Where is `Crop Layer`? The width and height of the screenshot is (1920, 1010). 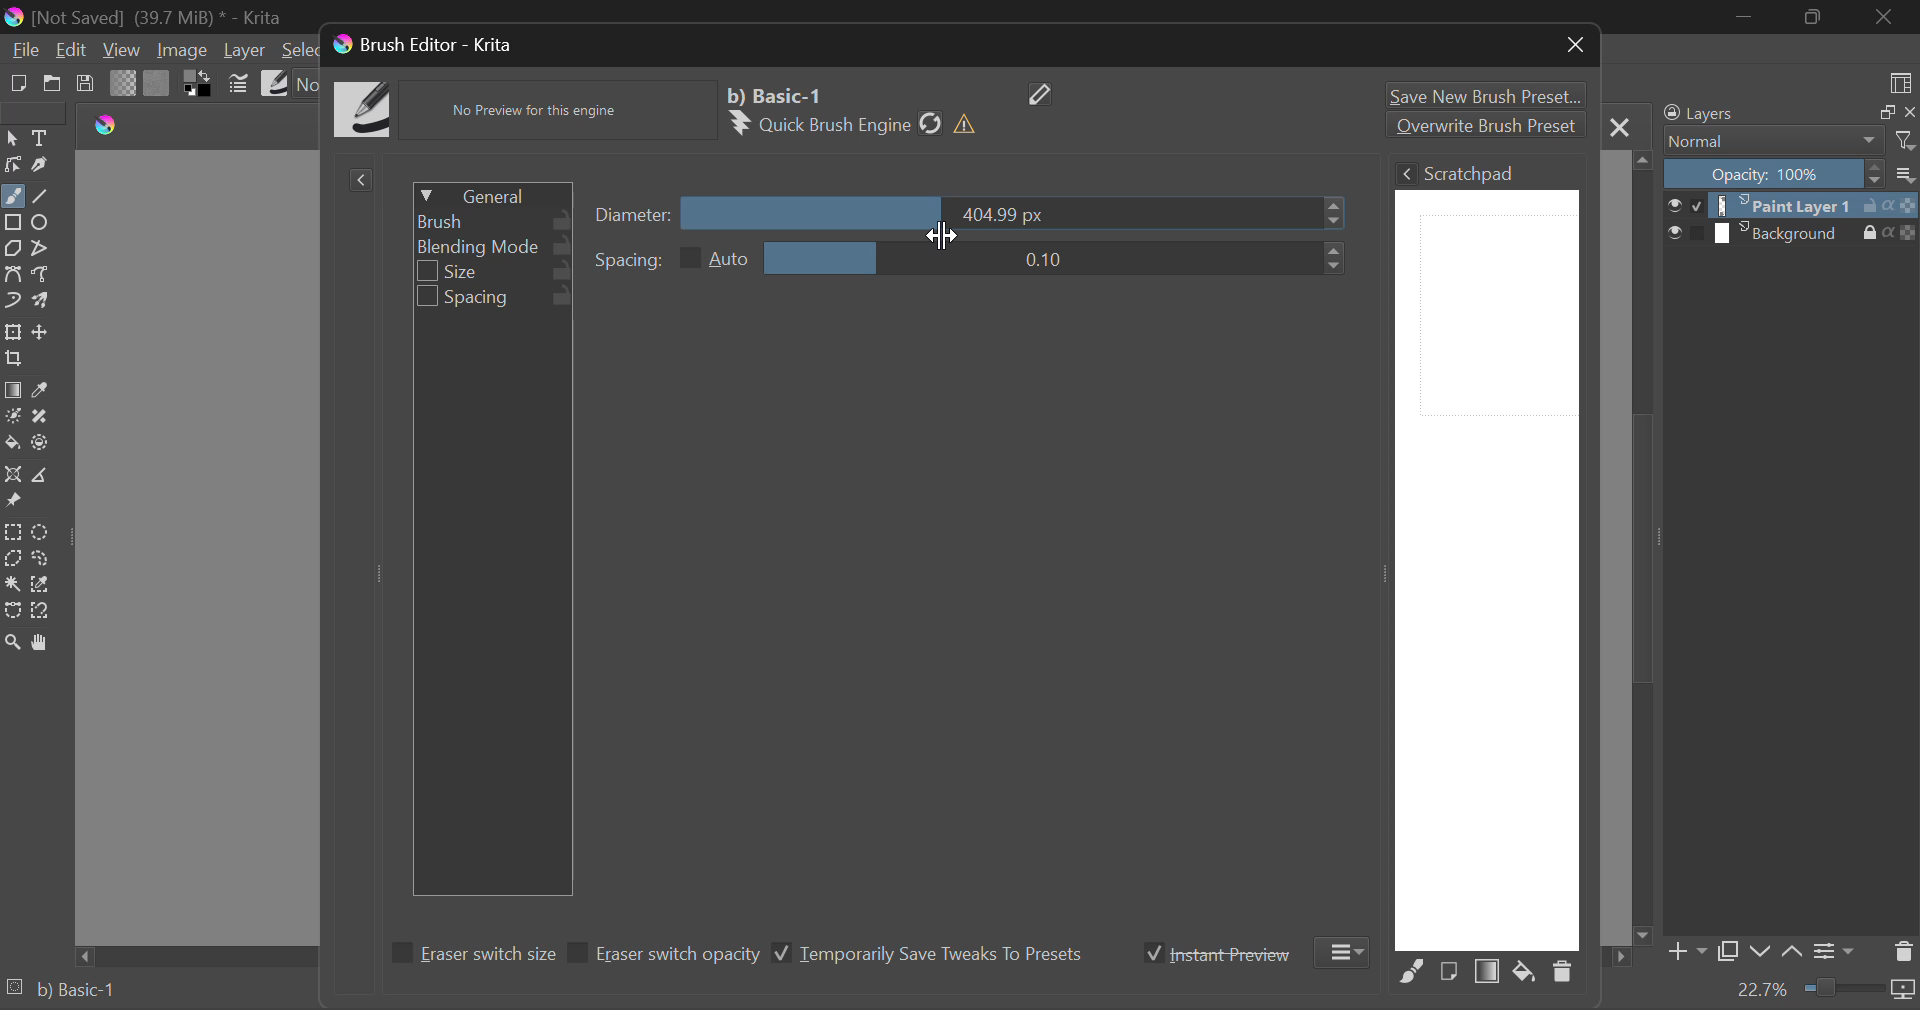 Crop Layer is located at coordinates (18, 360).